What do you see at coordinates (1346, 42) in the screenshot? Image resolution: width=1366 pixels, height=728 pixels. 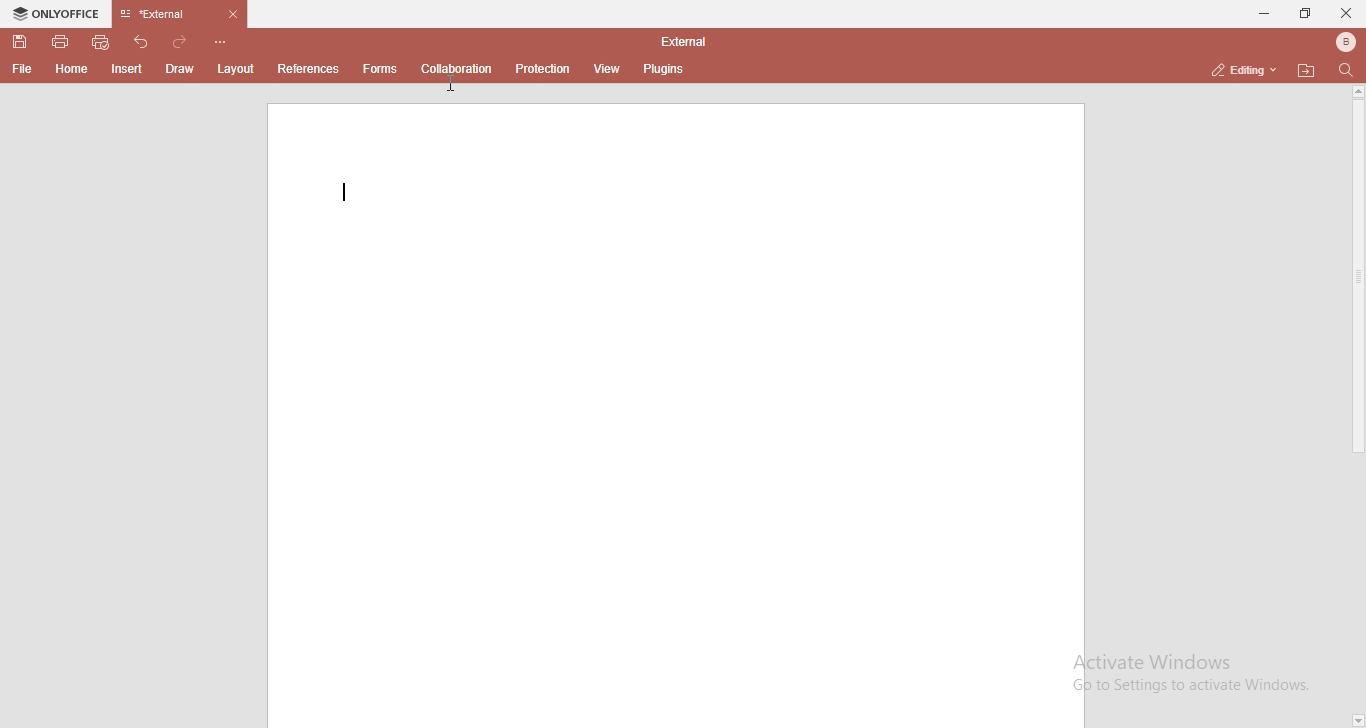 I see `bluetooth` at bounding box center [1346, 42].